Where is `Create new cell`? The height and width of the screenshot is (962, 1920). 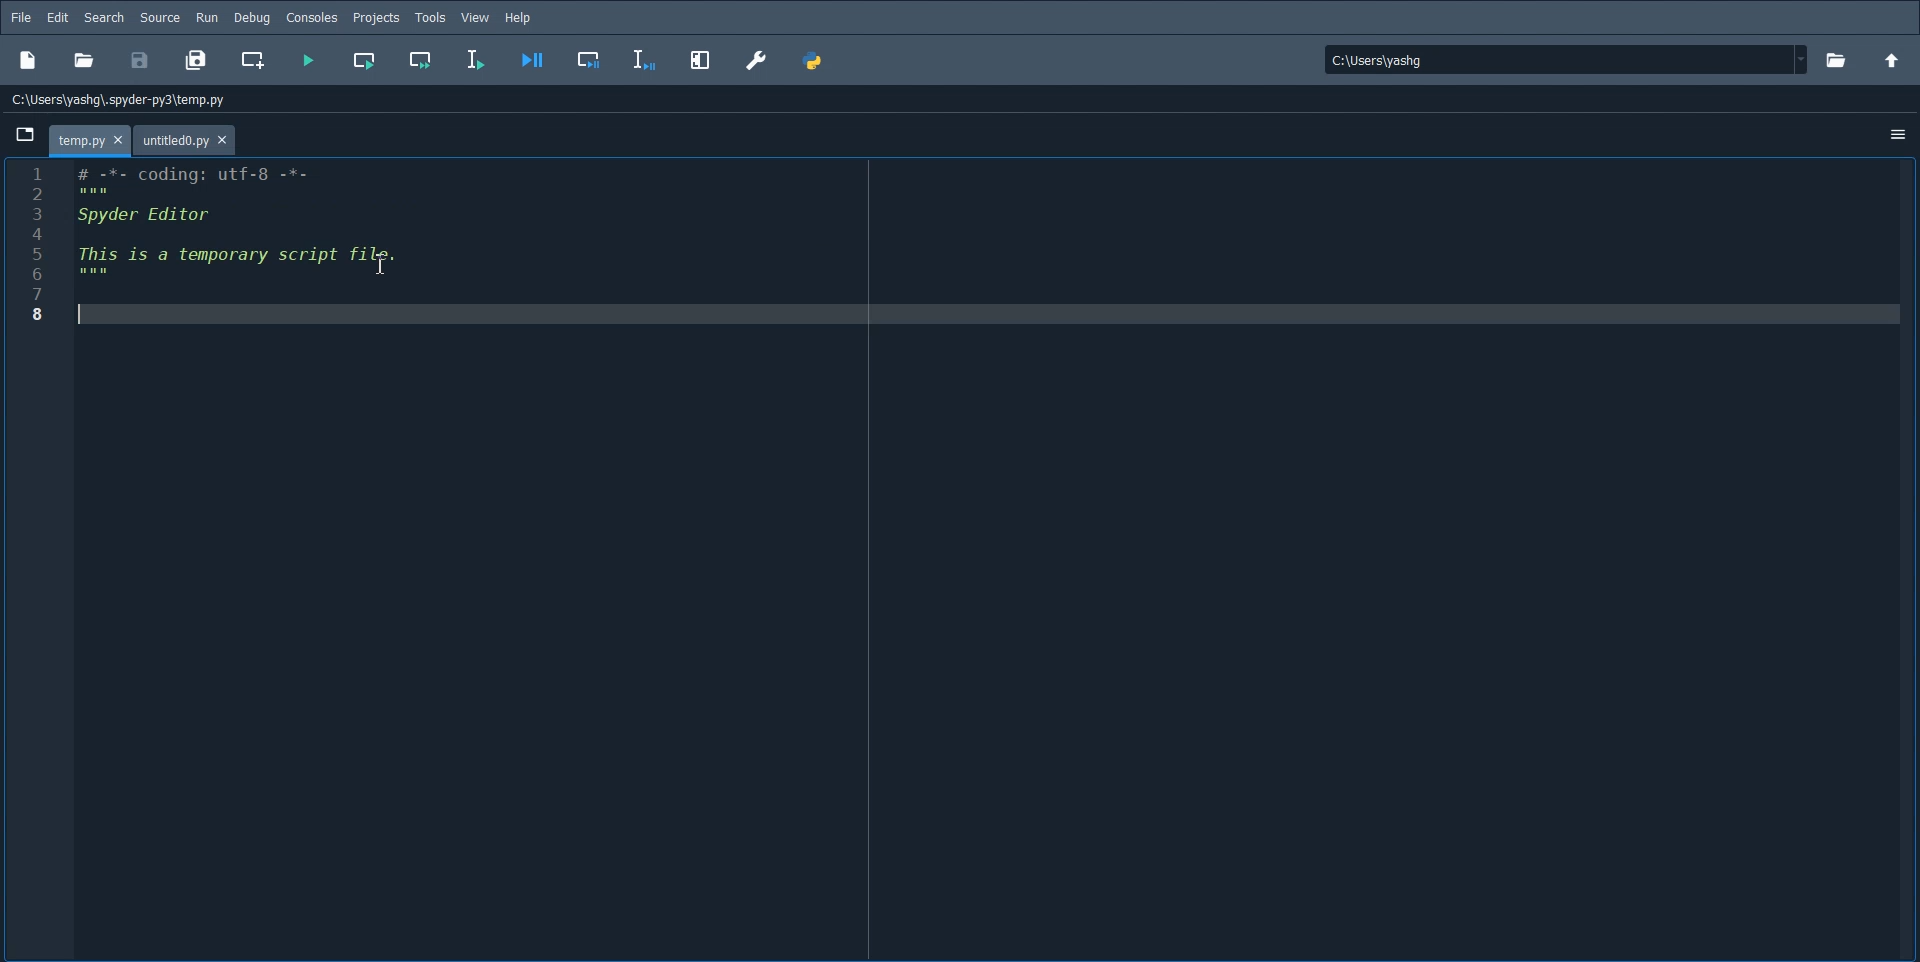 Create new cell is located at coordinates (251, 60).